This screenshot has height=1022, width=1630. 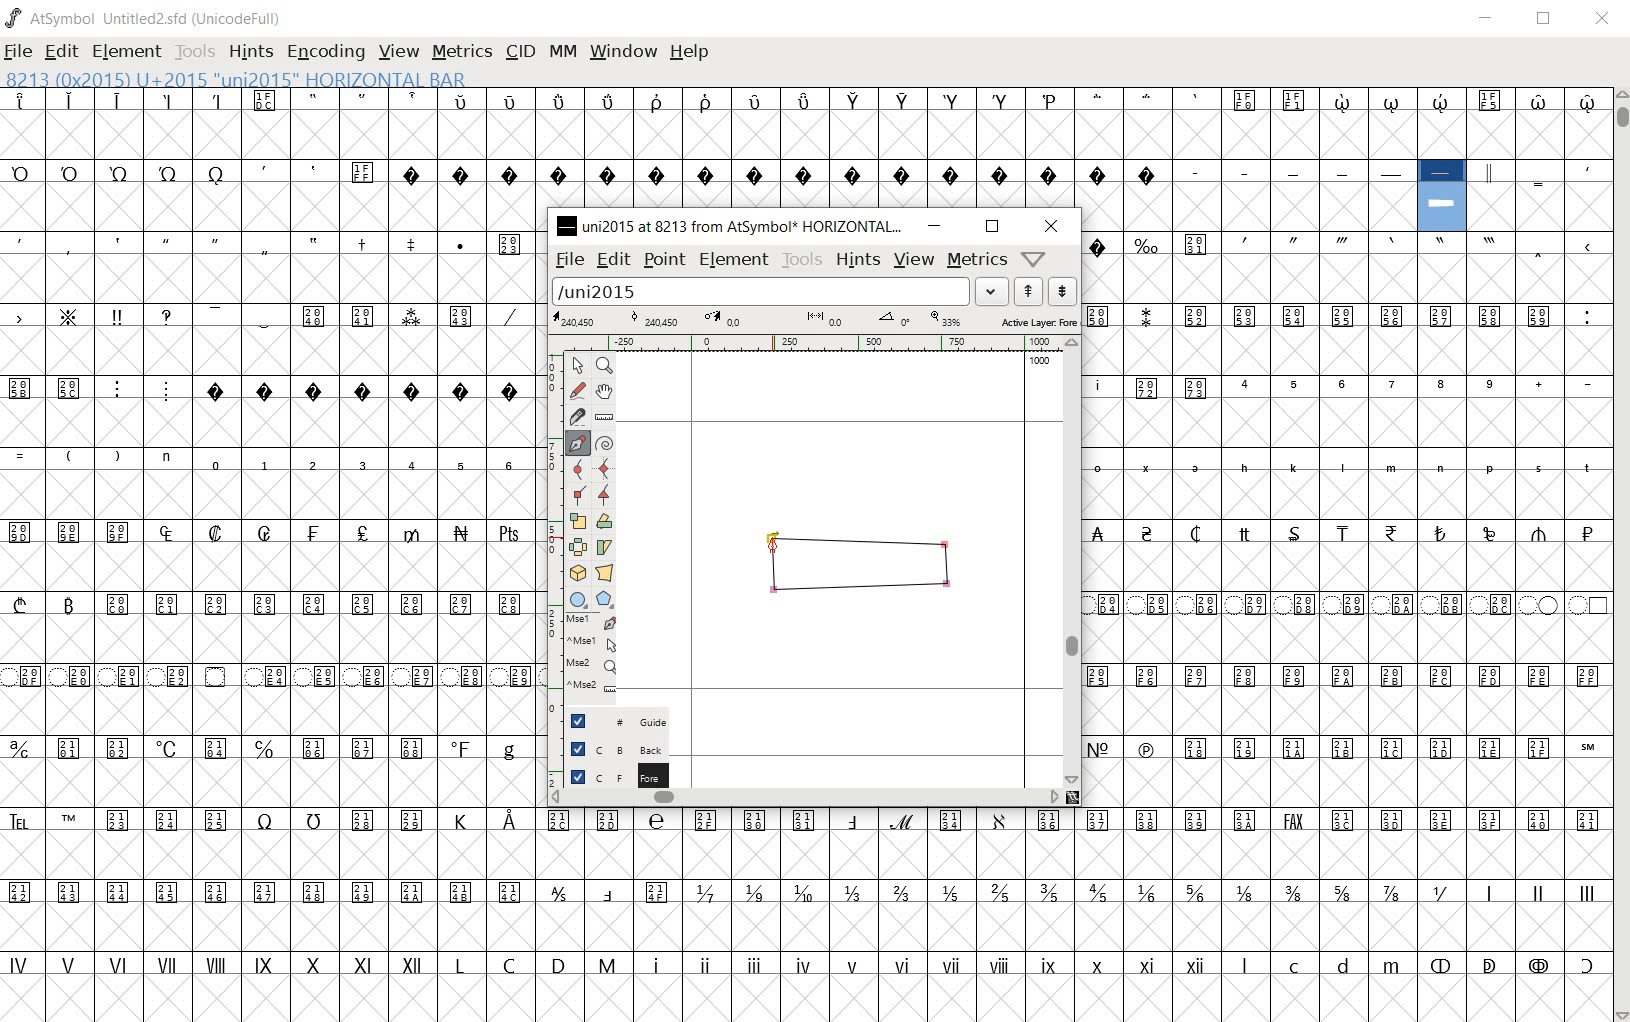 I want to click on polygon or star, so click(x=605, y=598).